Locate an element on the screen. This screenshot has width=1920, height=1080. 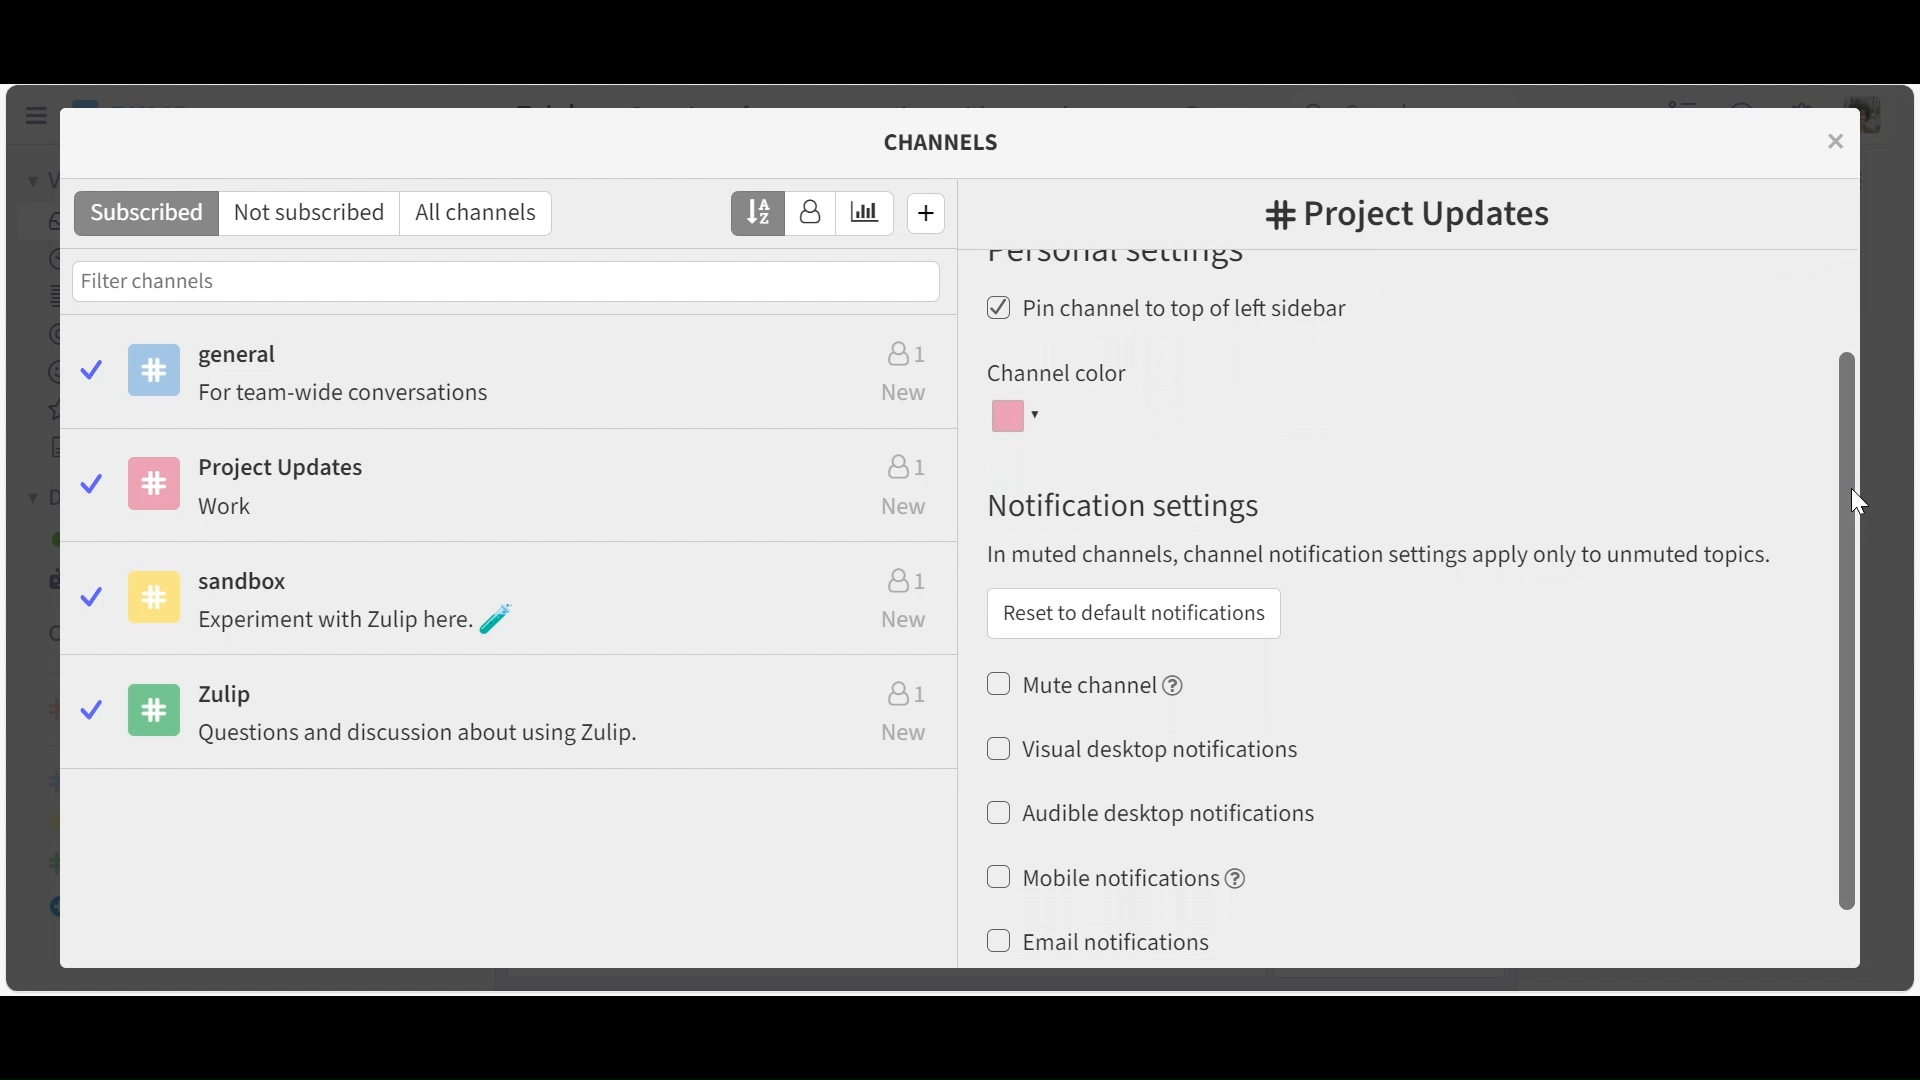
In muted channels, channel notification settings apply to only to unmuted topics is located at coordinates (1388, 556).